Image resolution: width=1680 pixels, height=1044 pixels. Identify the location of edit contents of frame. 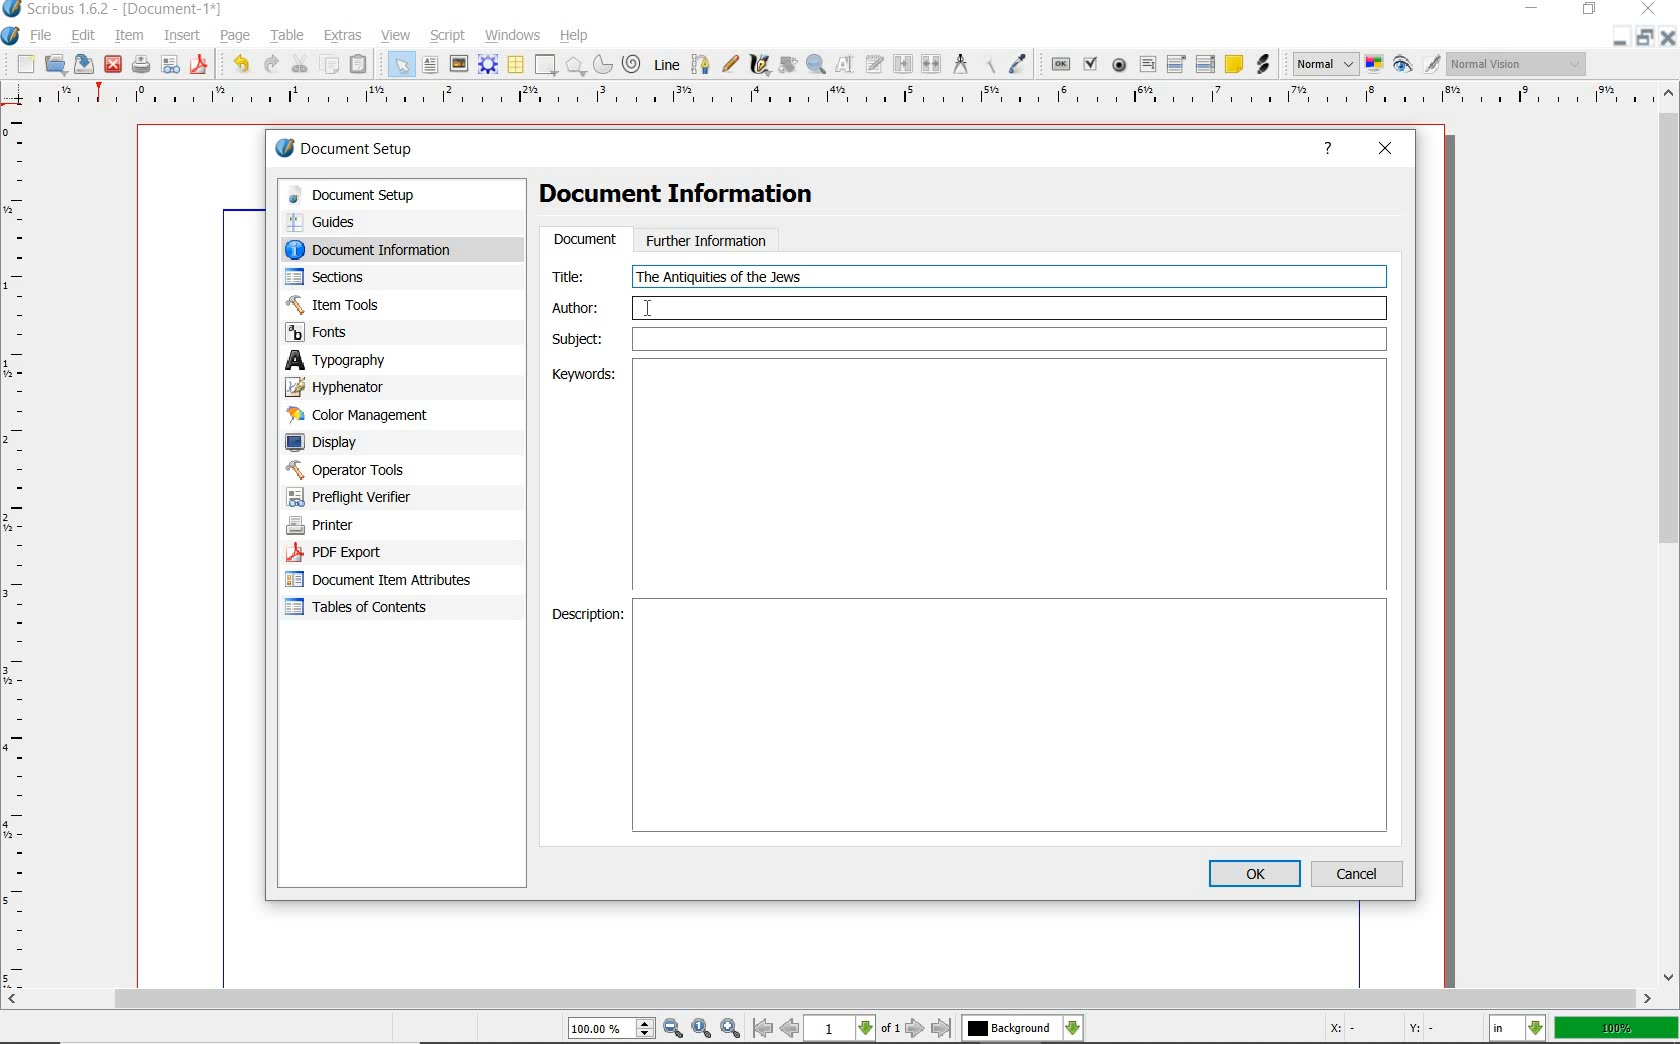
(847, 66).